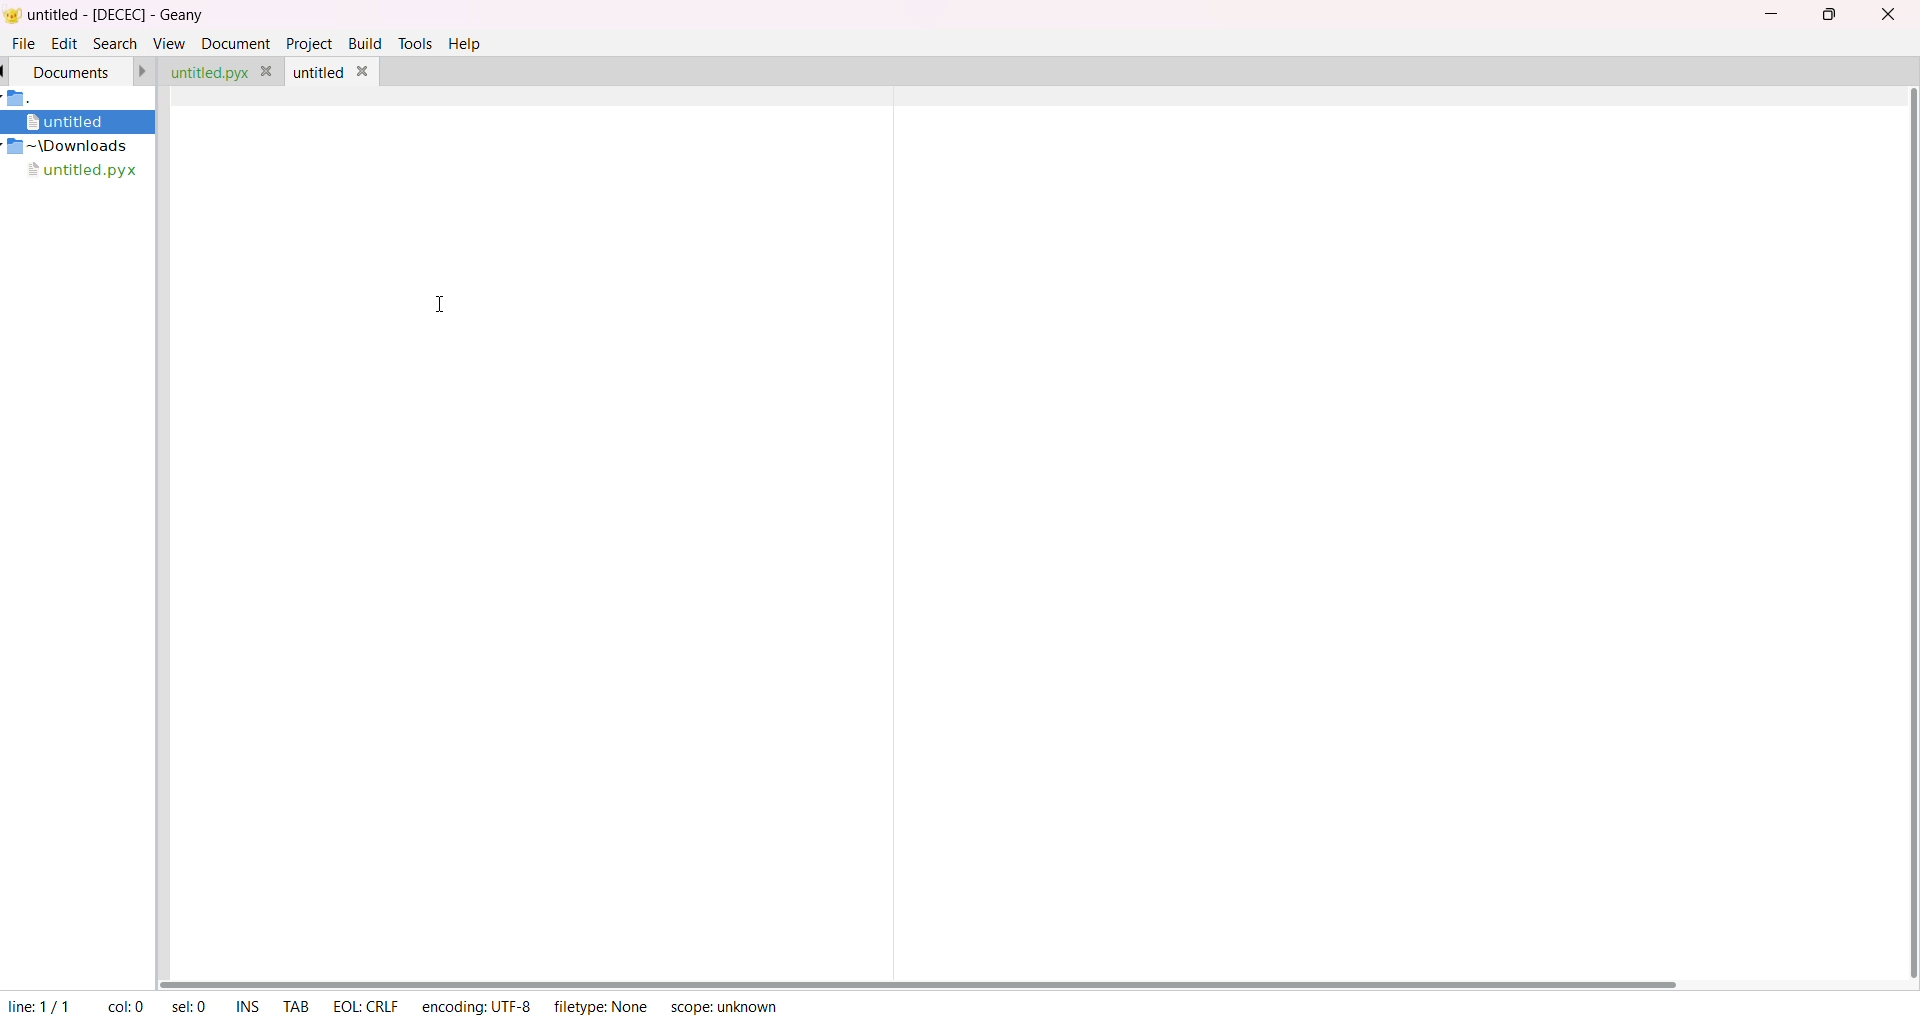  I want to click on code area, so click(1034, 541).